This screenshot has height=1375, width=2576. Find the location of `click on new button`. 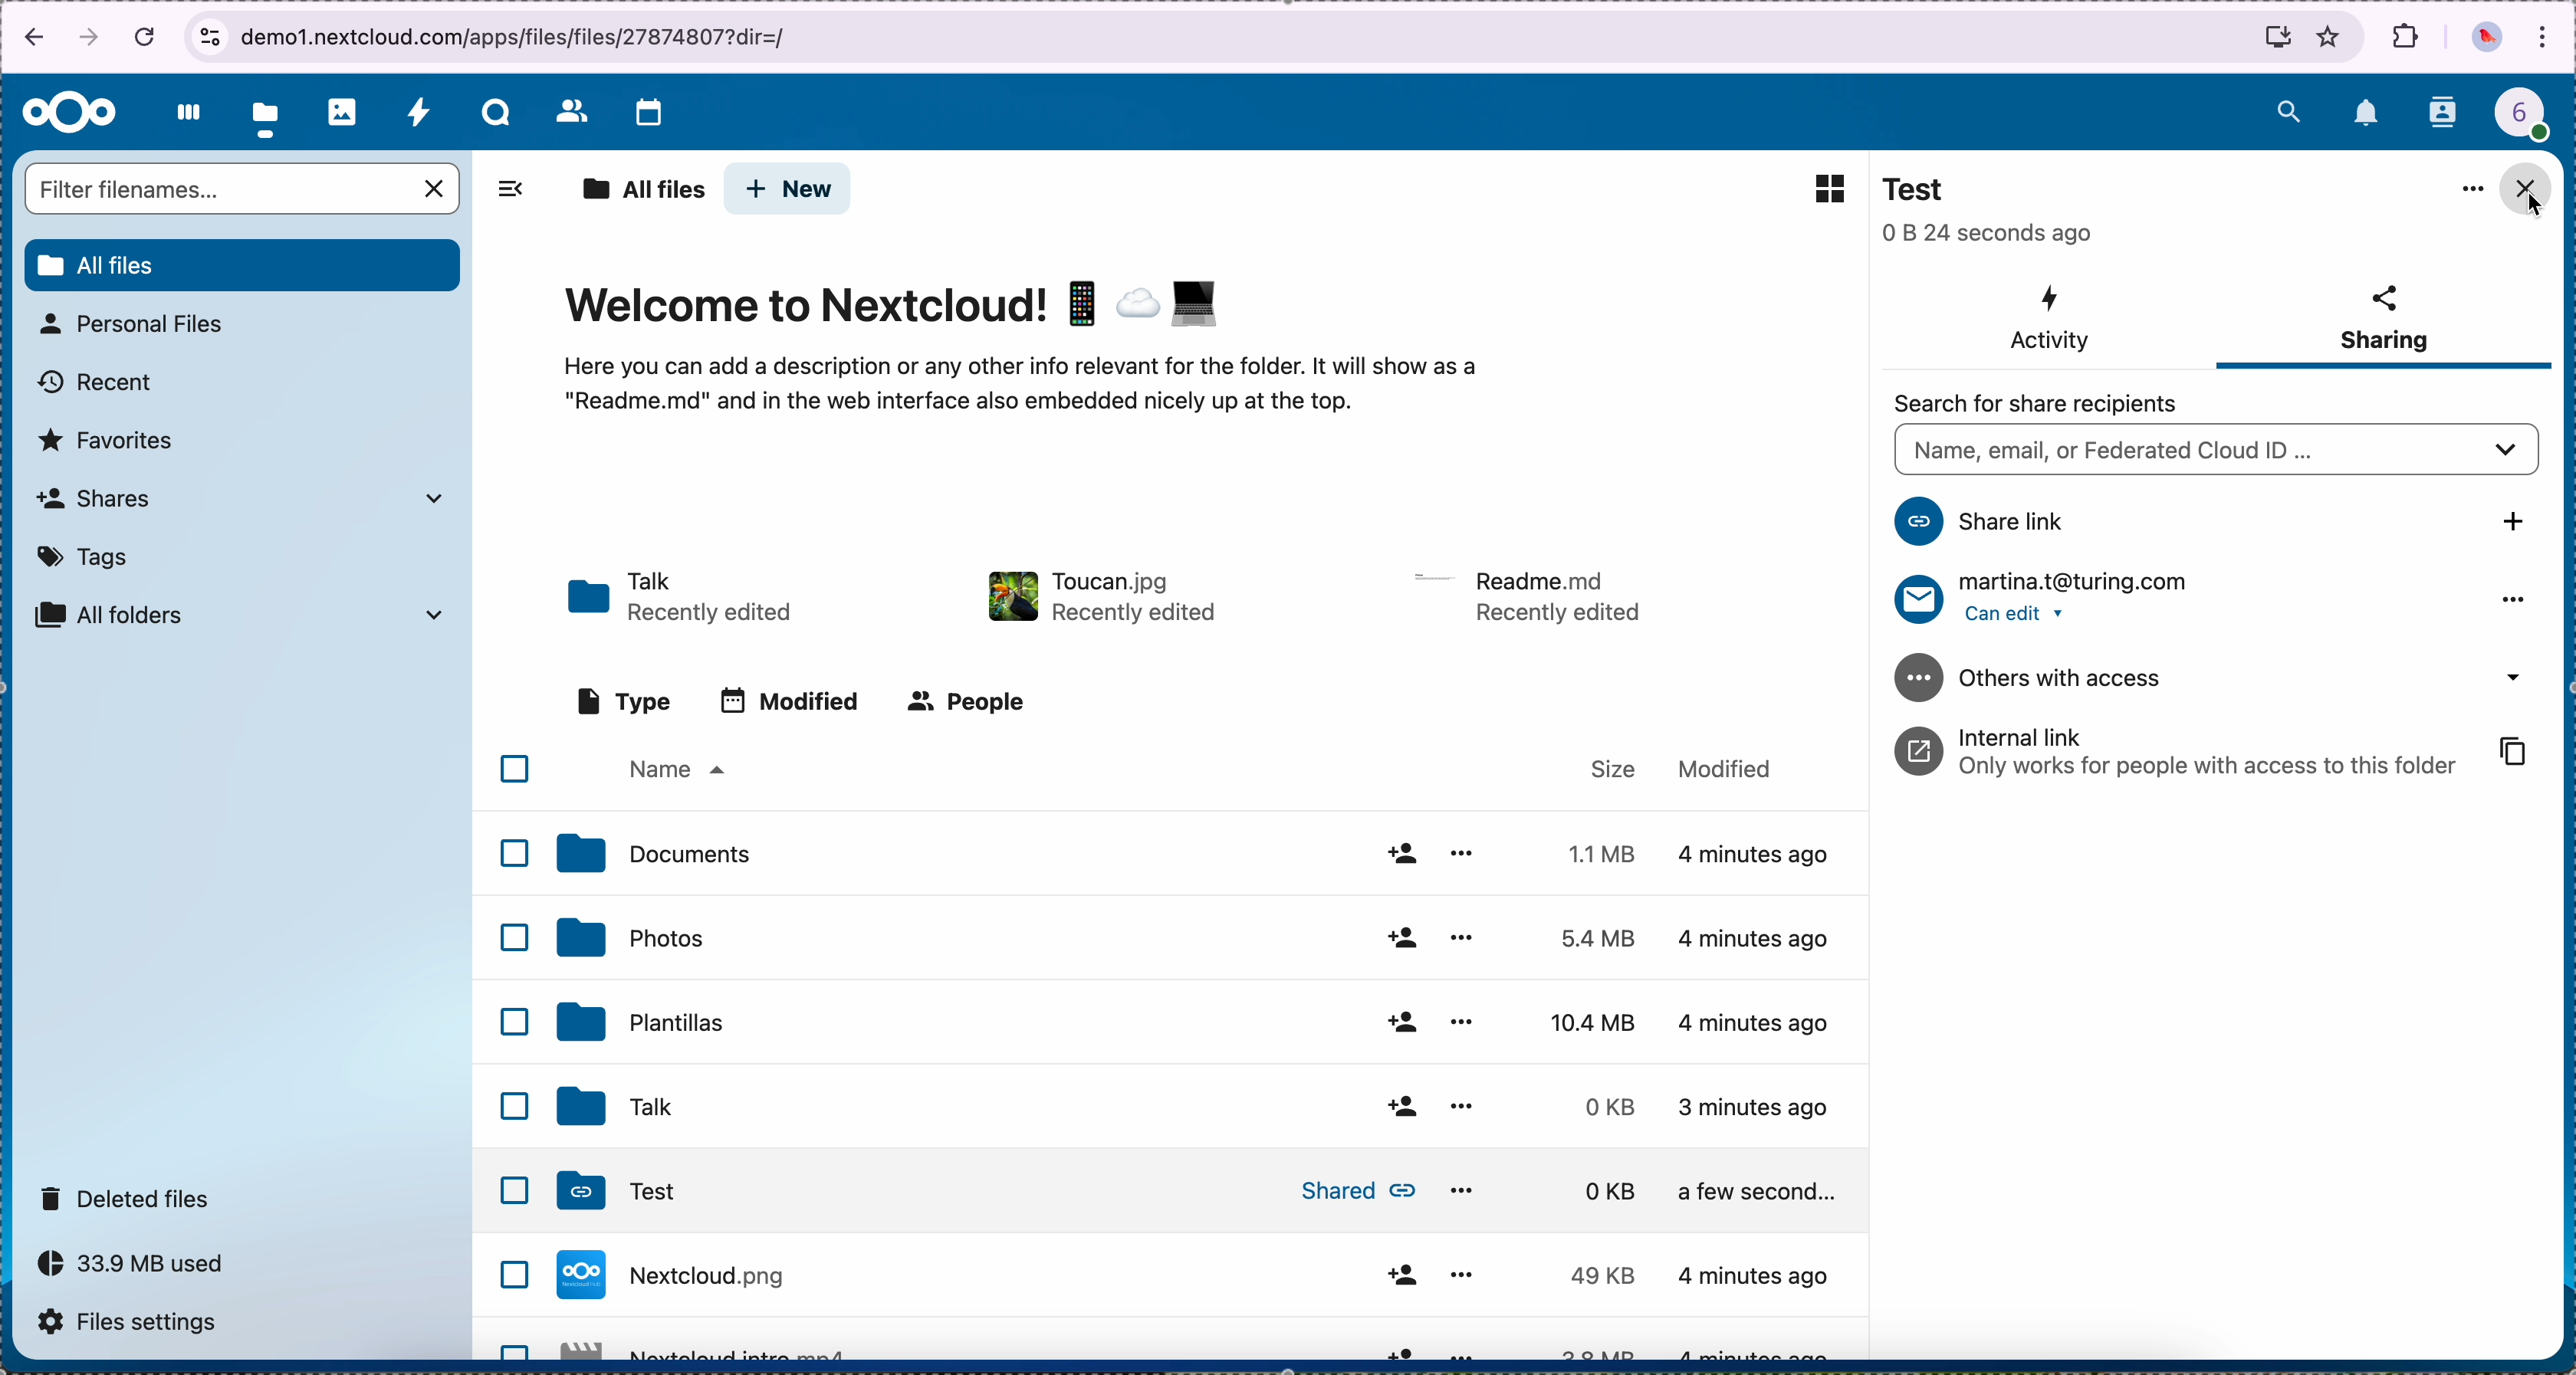

click on new button is located at coordinates (789, 190).